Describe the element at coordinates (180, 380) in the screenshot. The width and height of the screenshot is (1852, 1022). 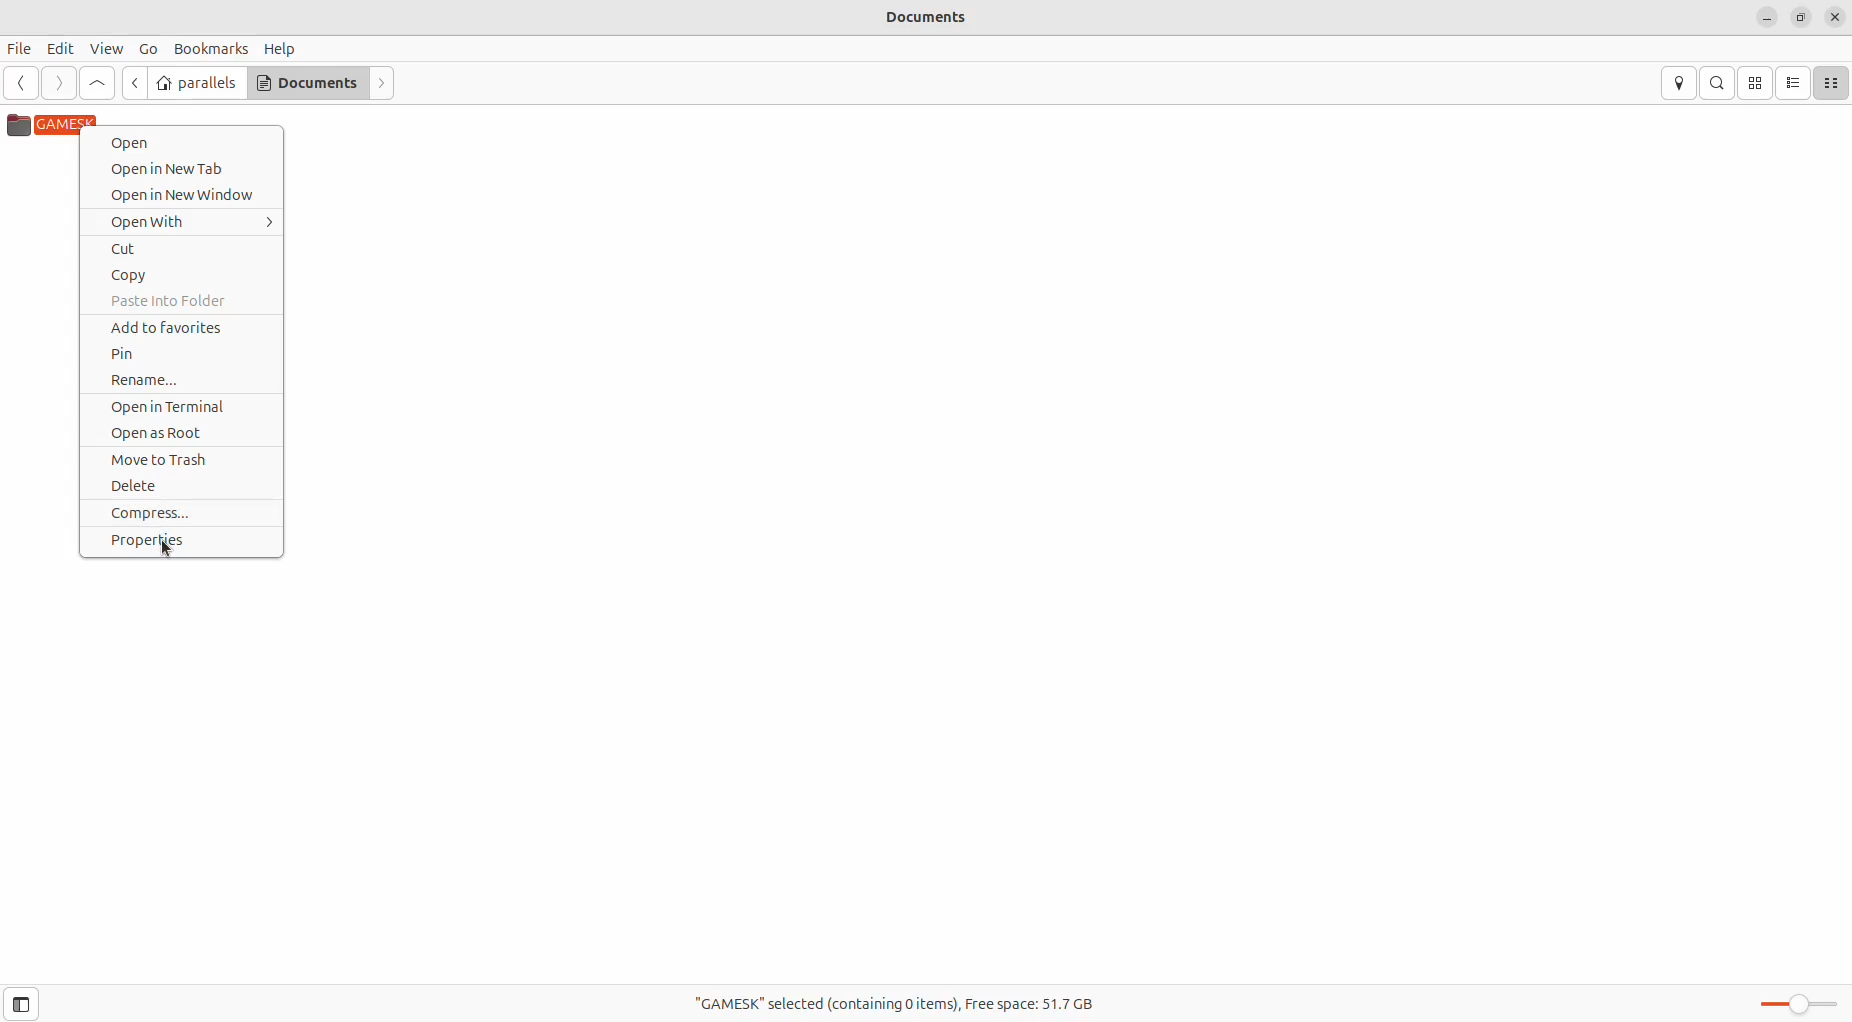
I see `rename` at that location.